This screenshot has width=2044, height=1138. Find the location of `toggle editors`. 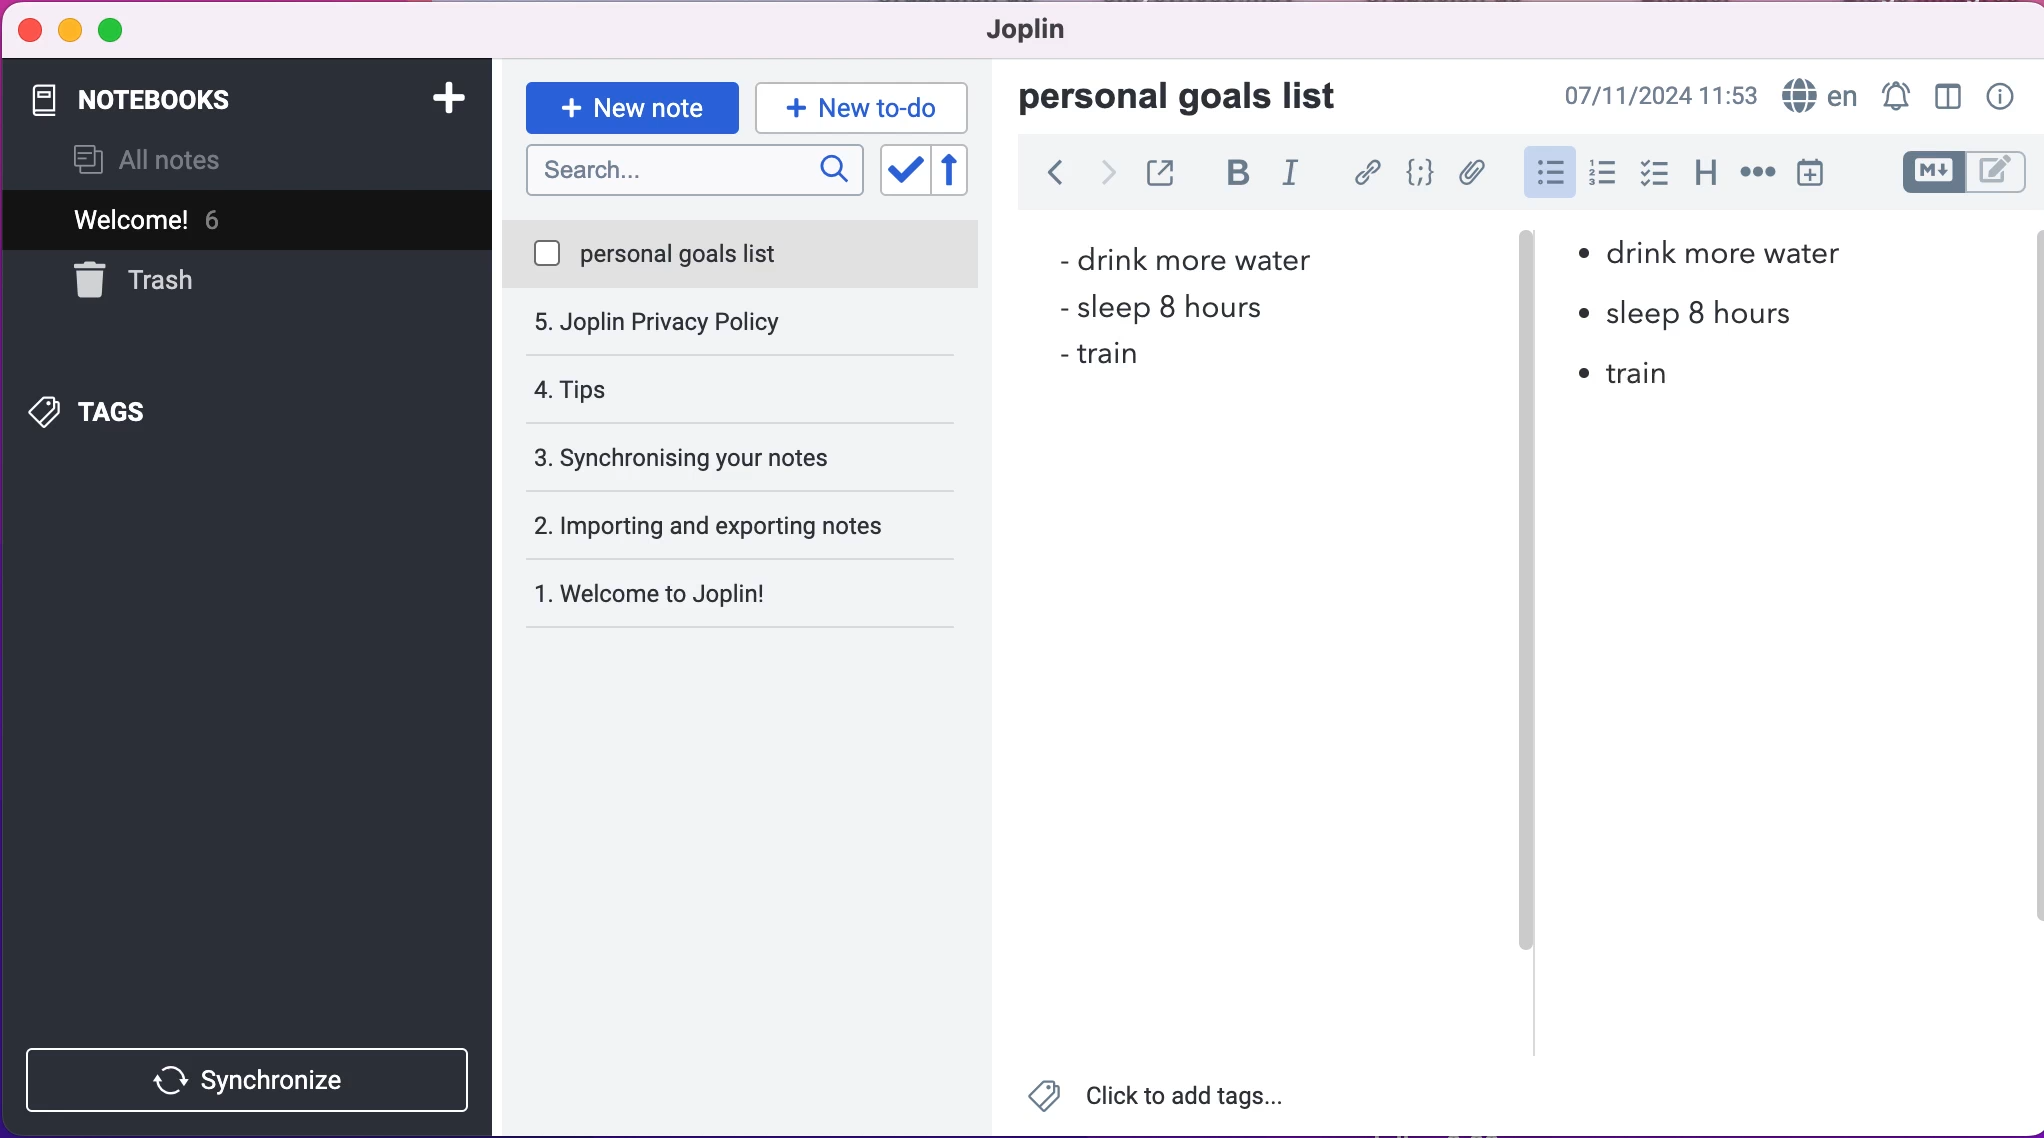

toggle editors is located at coordinates (1946, 173).